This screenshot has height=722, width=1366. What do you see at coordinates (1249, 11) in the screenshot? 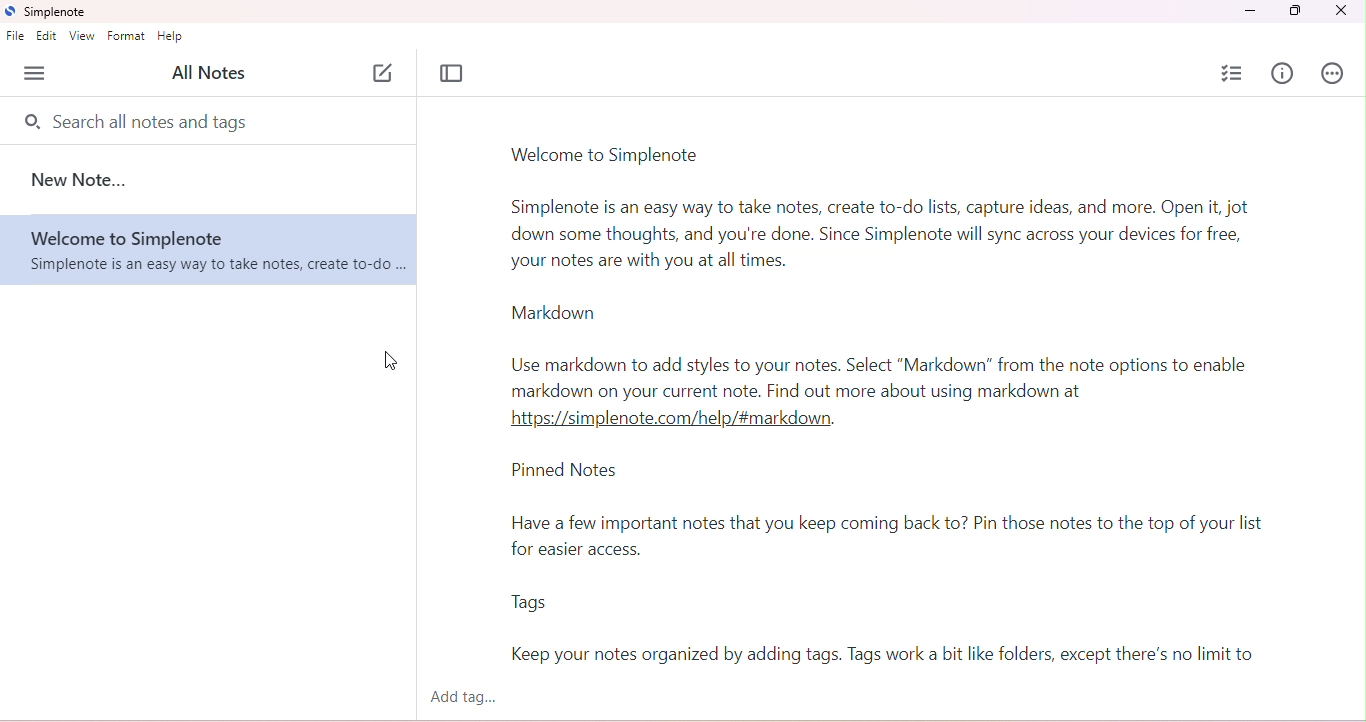
I see `minimize ` at bounding box center [1249, 11].